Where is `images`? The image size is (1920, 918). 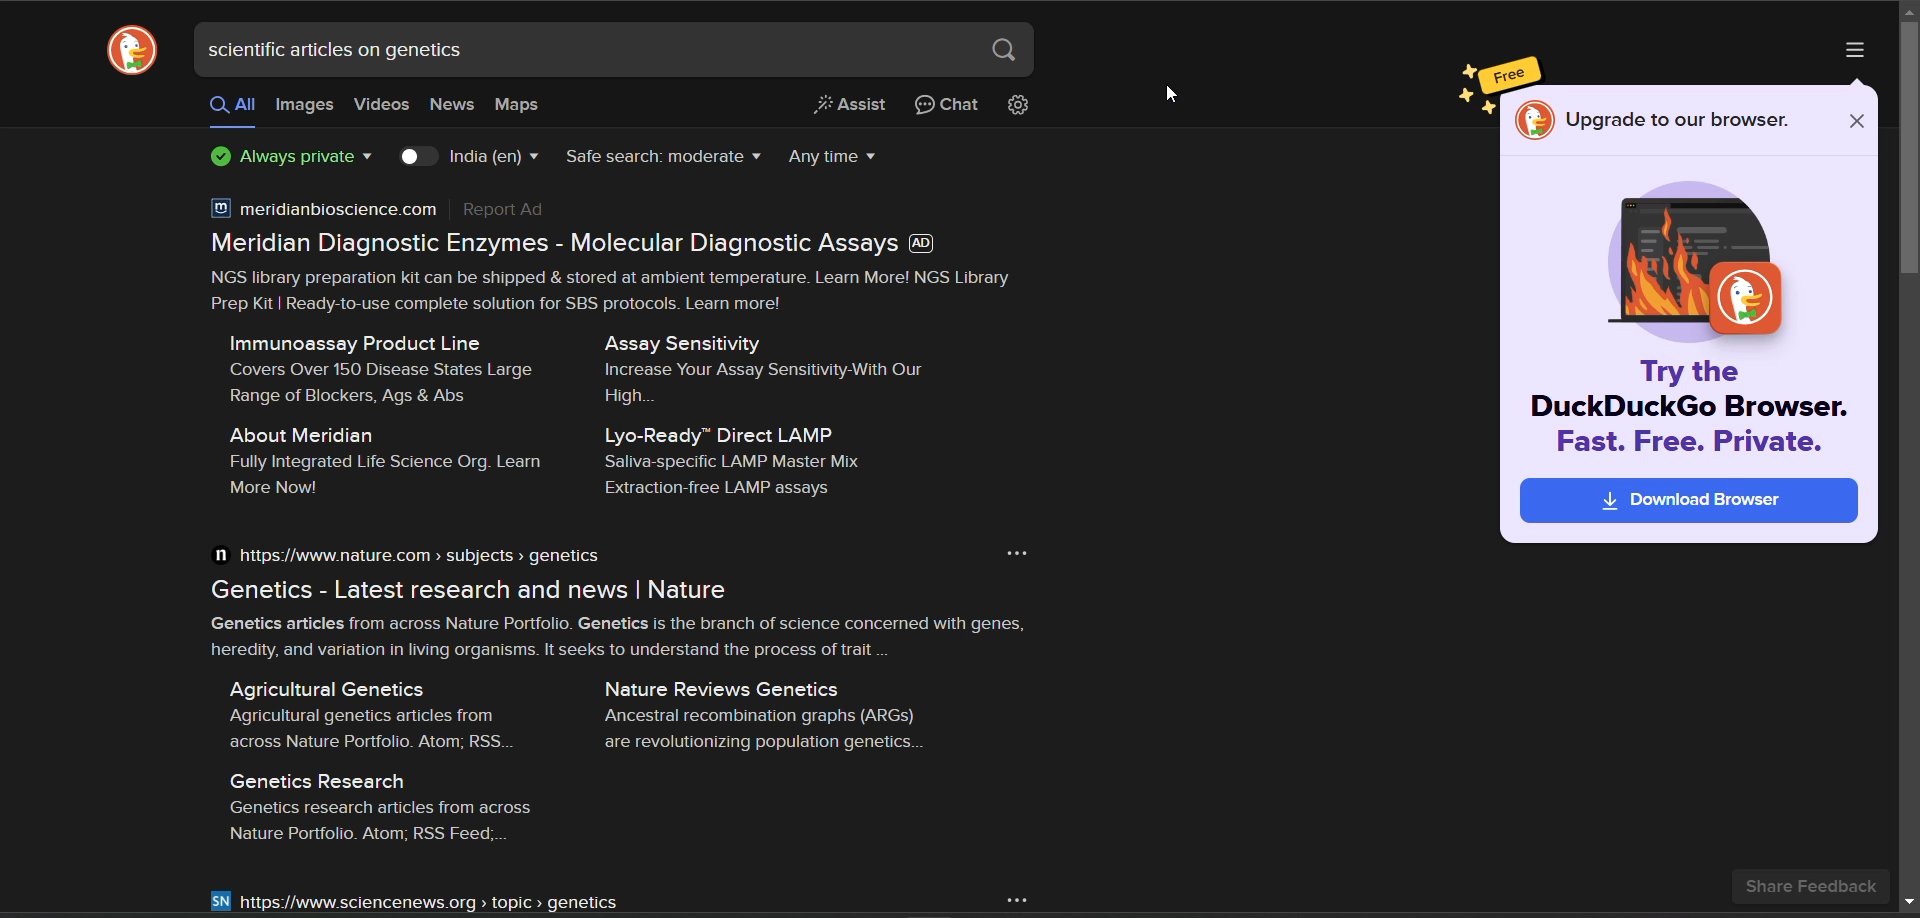
images is located at coordinates (304, 106).